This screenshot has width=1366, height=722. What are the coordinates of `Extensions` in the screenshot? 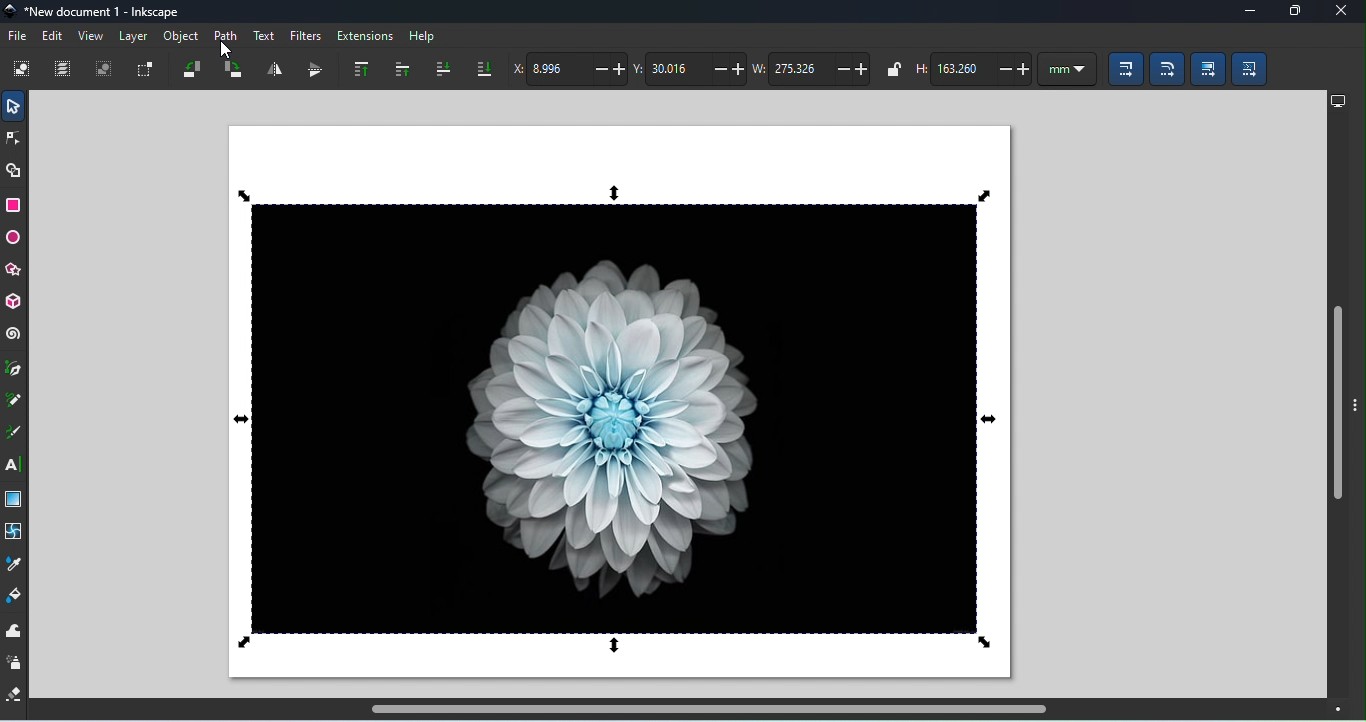 It's located at (366, 34).